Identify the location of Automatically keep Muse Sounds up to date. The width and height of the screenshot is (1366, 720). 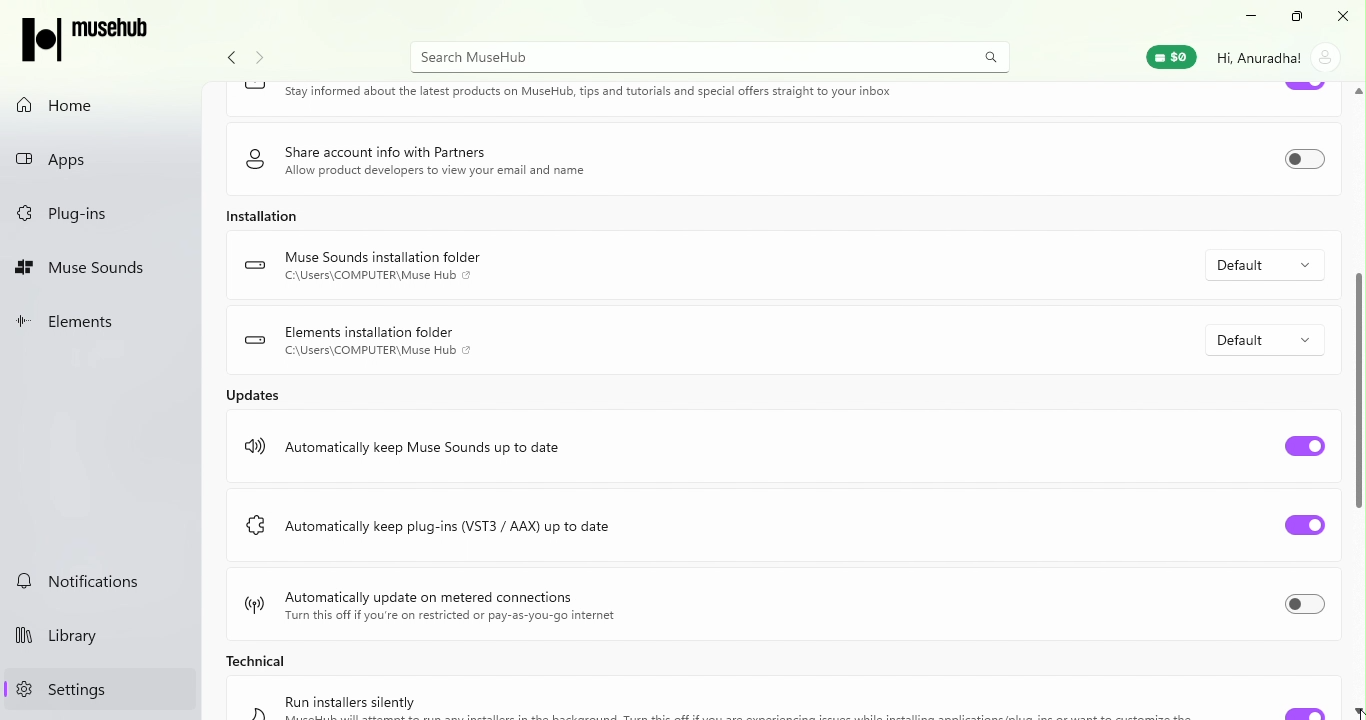
(427, 448).